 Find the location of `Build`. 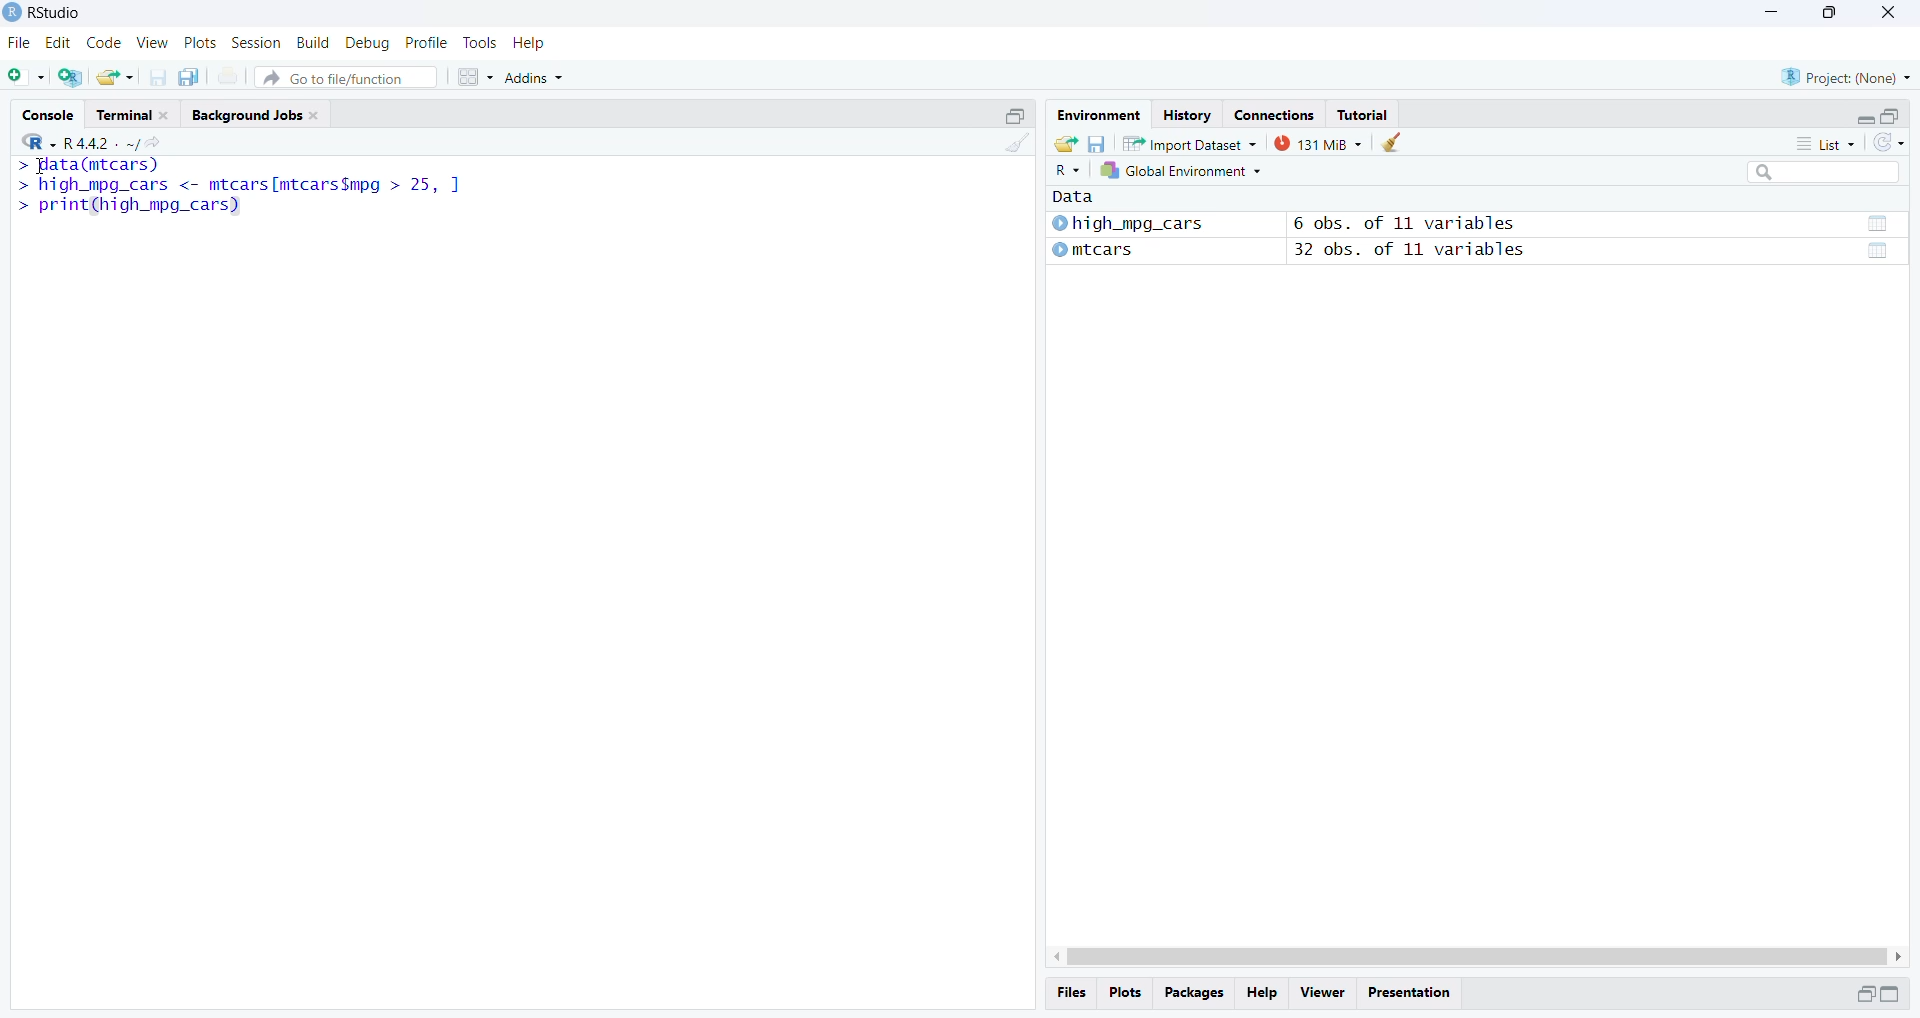

Build is located at coordinates (312, 42).